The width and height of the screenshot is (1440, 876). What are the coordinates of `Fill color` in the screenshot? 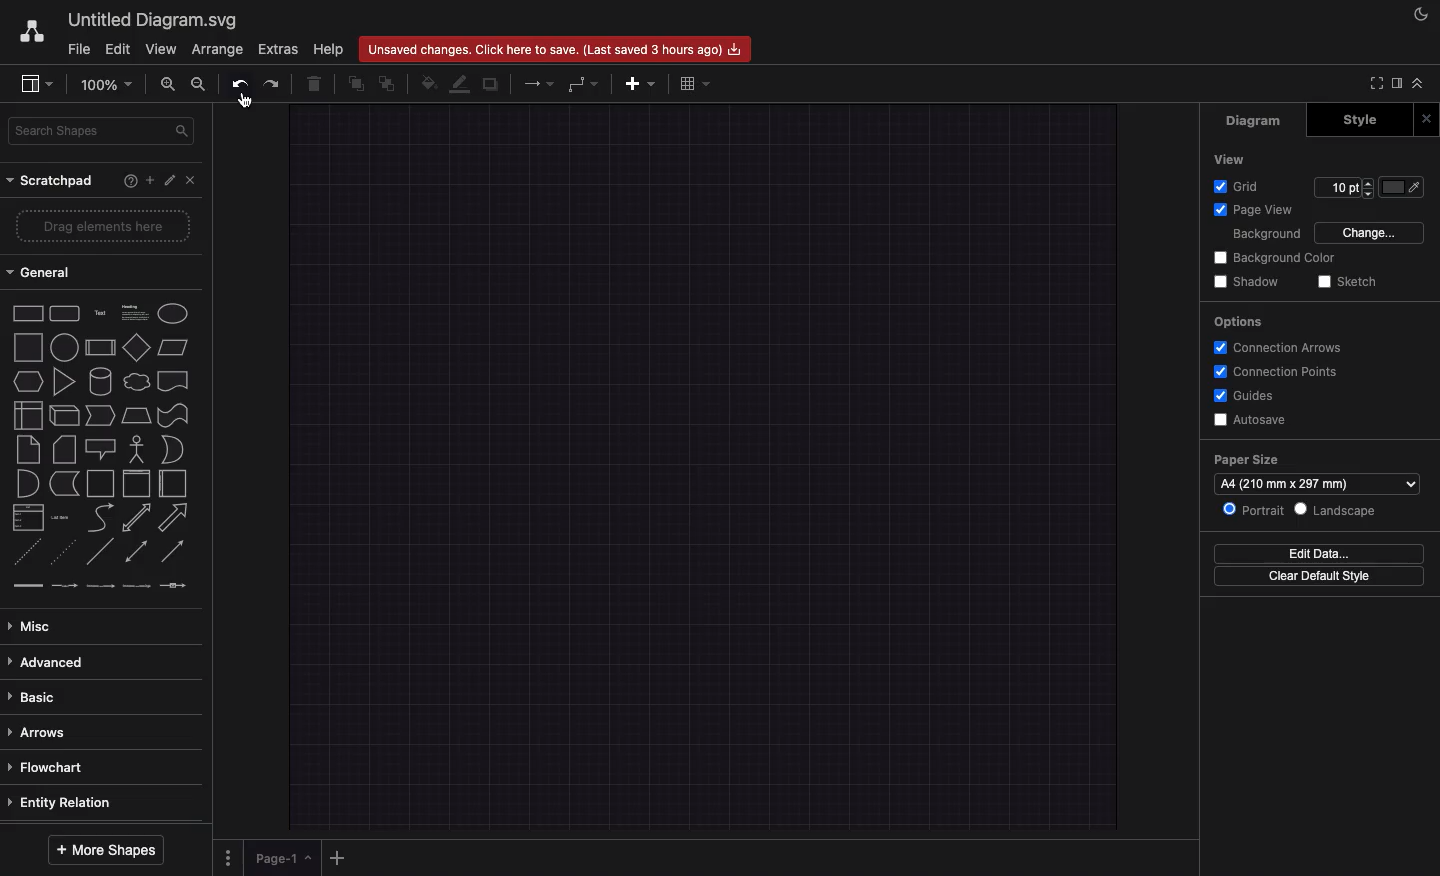 It's located at (1403, 185).